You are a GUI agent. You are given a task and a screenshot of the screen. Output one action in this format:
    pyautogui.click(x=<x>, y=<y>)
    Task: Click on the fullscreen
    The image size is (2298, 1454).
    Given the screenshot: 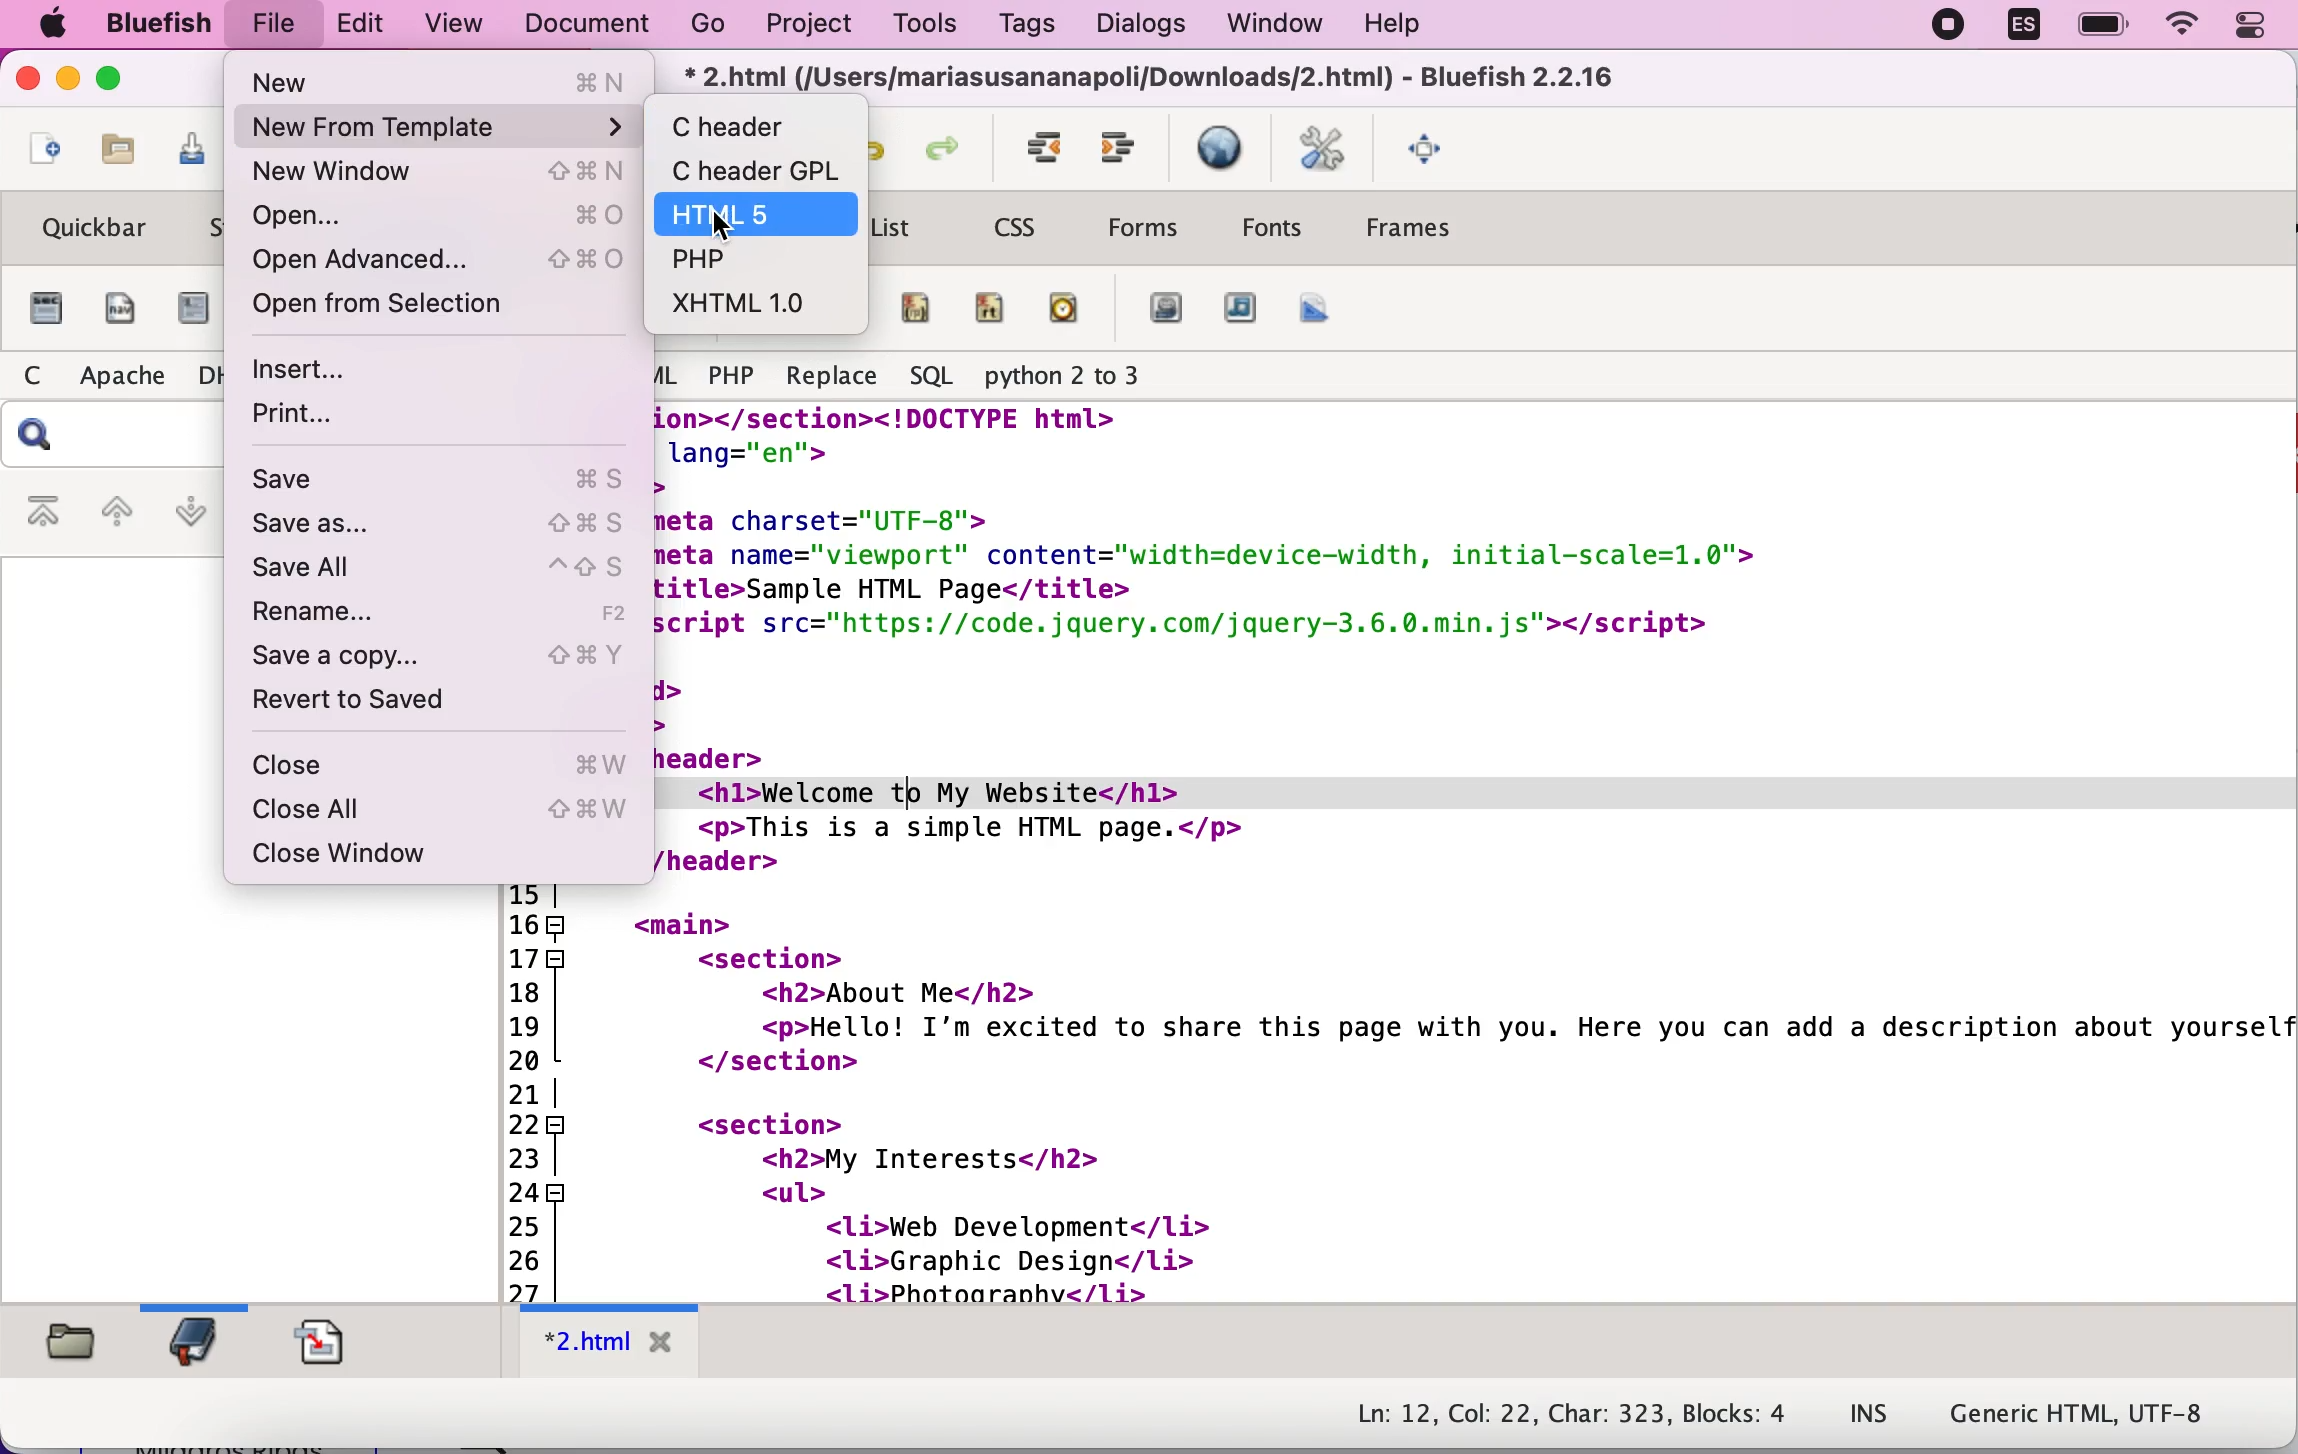 What is the action you would take?
    pyautogui.click(x=1429, y=147)
    